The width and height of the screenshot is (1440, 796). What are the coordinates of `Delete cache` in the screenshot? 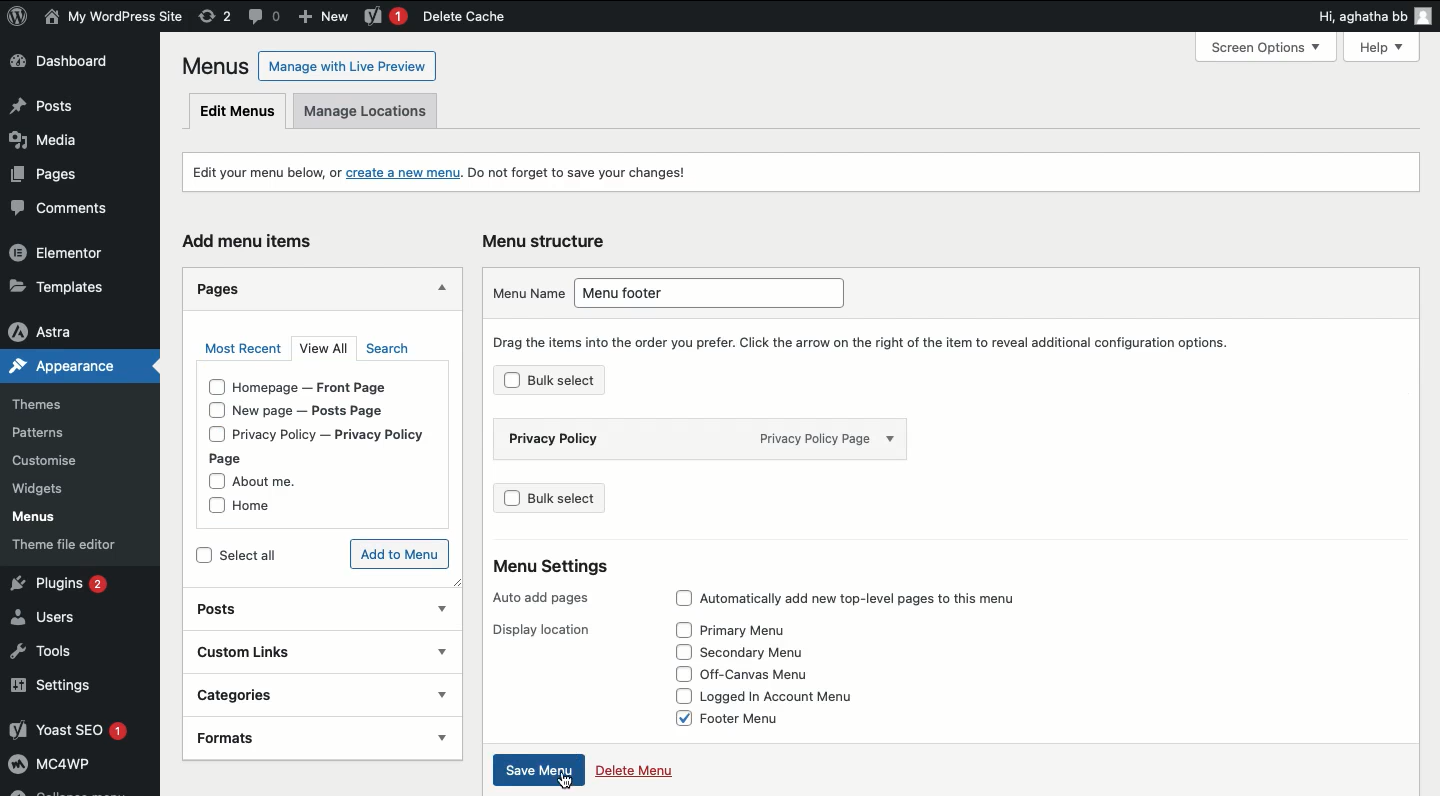 It's located at (463, 17).